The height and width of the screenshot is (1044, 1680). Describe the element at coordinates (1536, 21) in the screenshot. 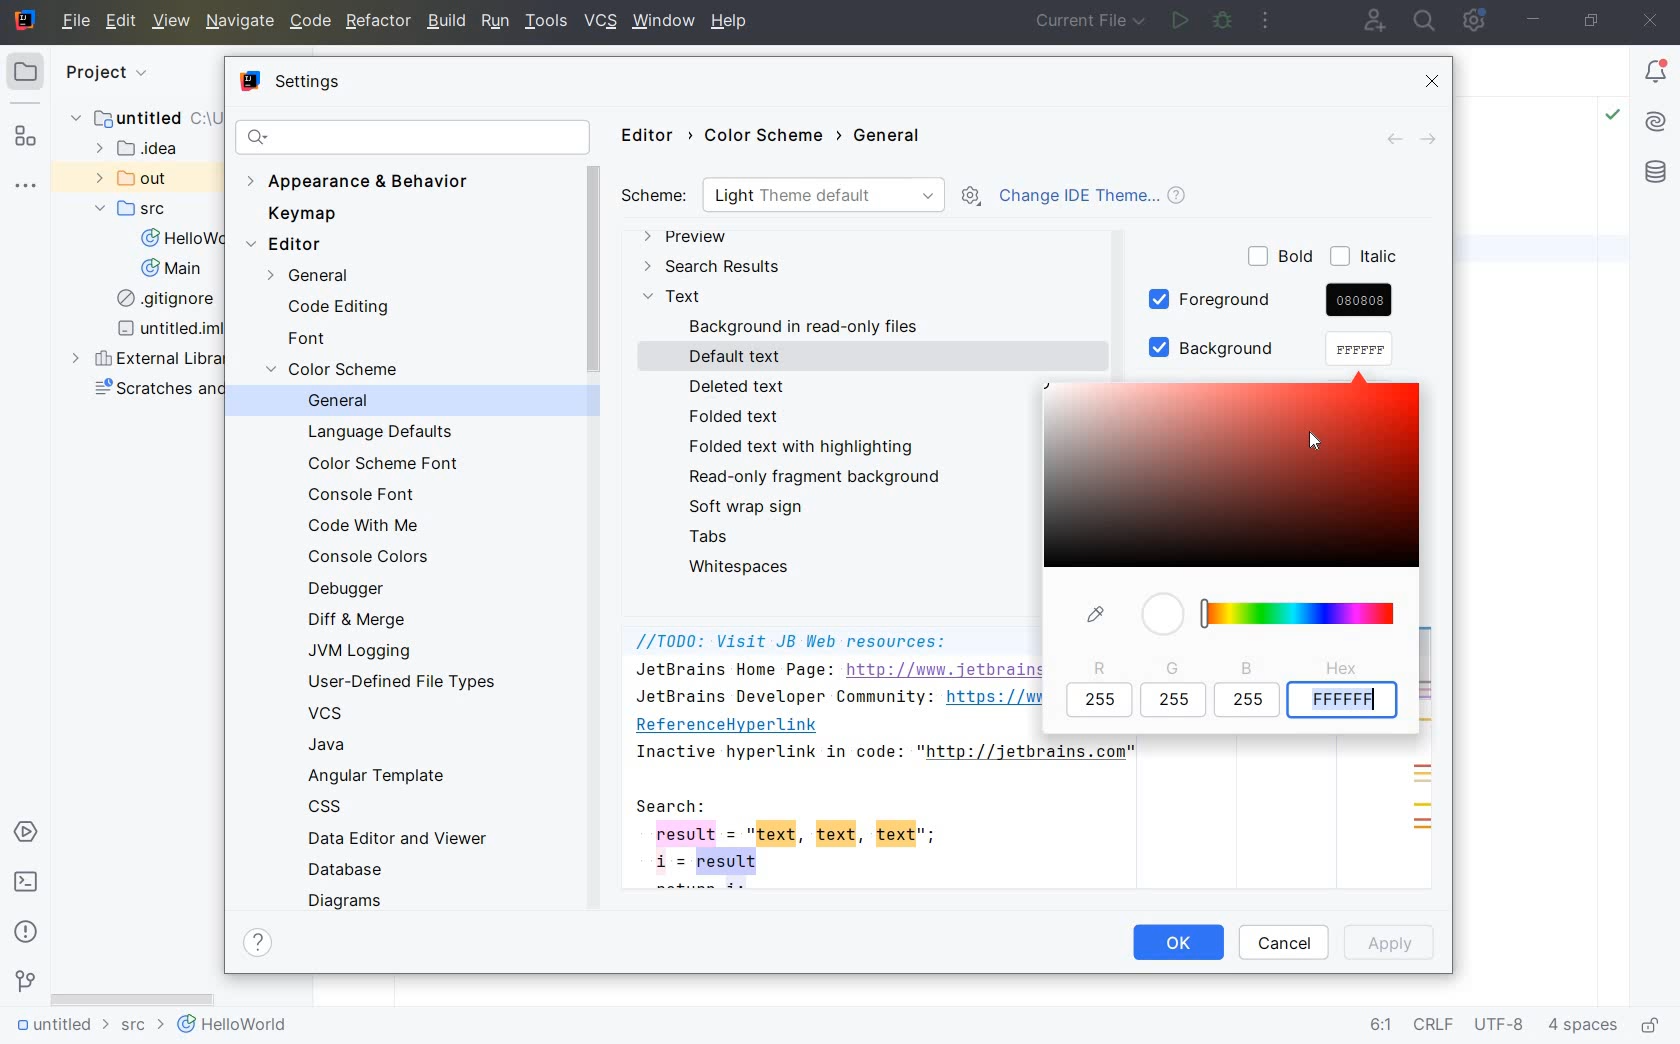

I see `minimize` at that location.